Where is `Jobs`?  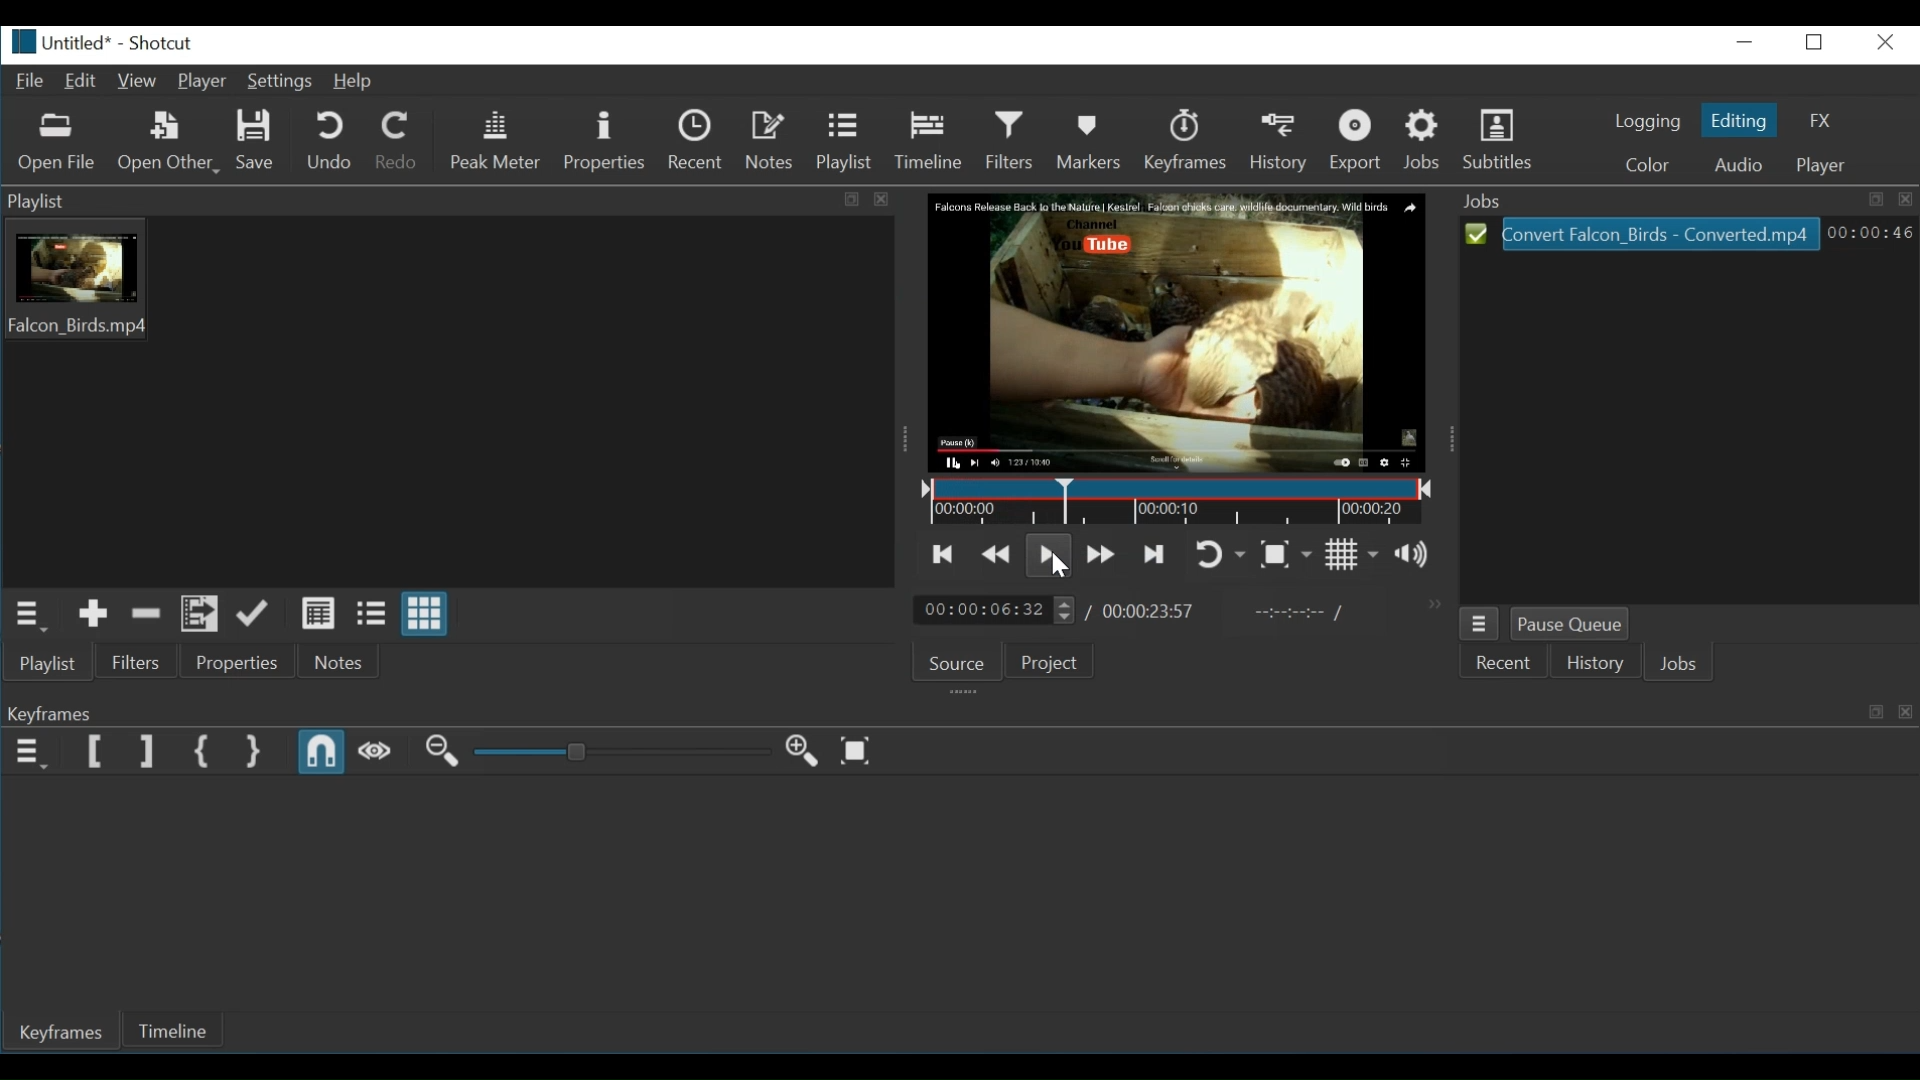 Jobs is located at coordinates (1485, 202).